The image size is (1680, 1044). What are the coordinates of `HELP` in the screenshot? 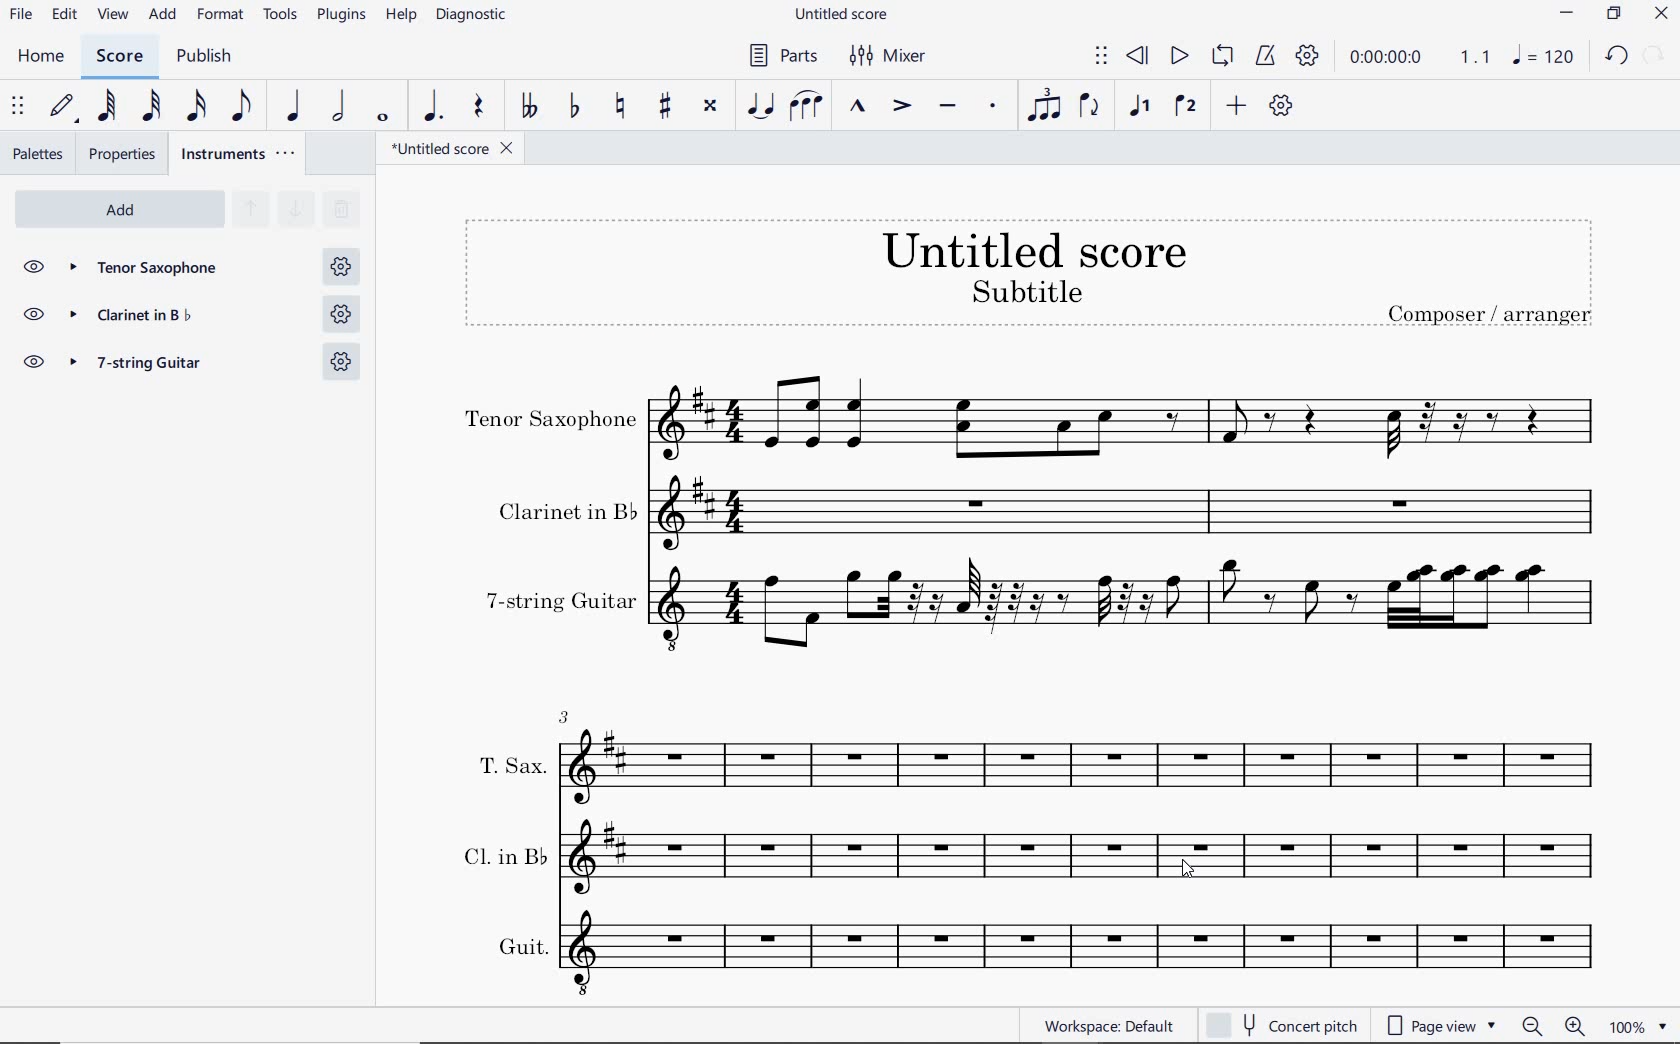 It's located at (398, 17).